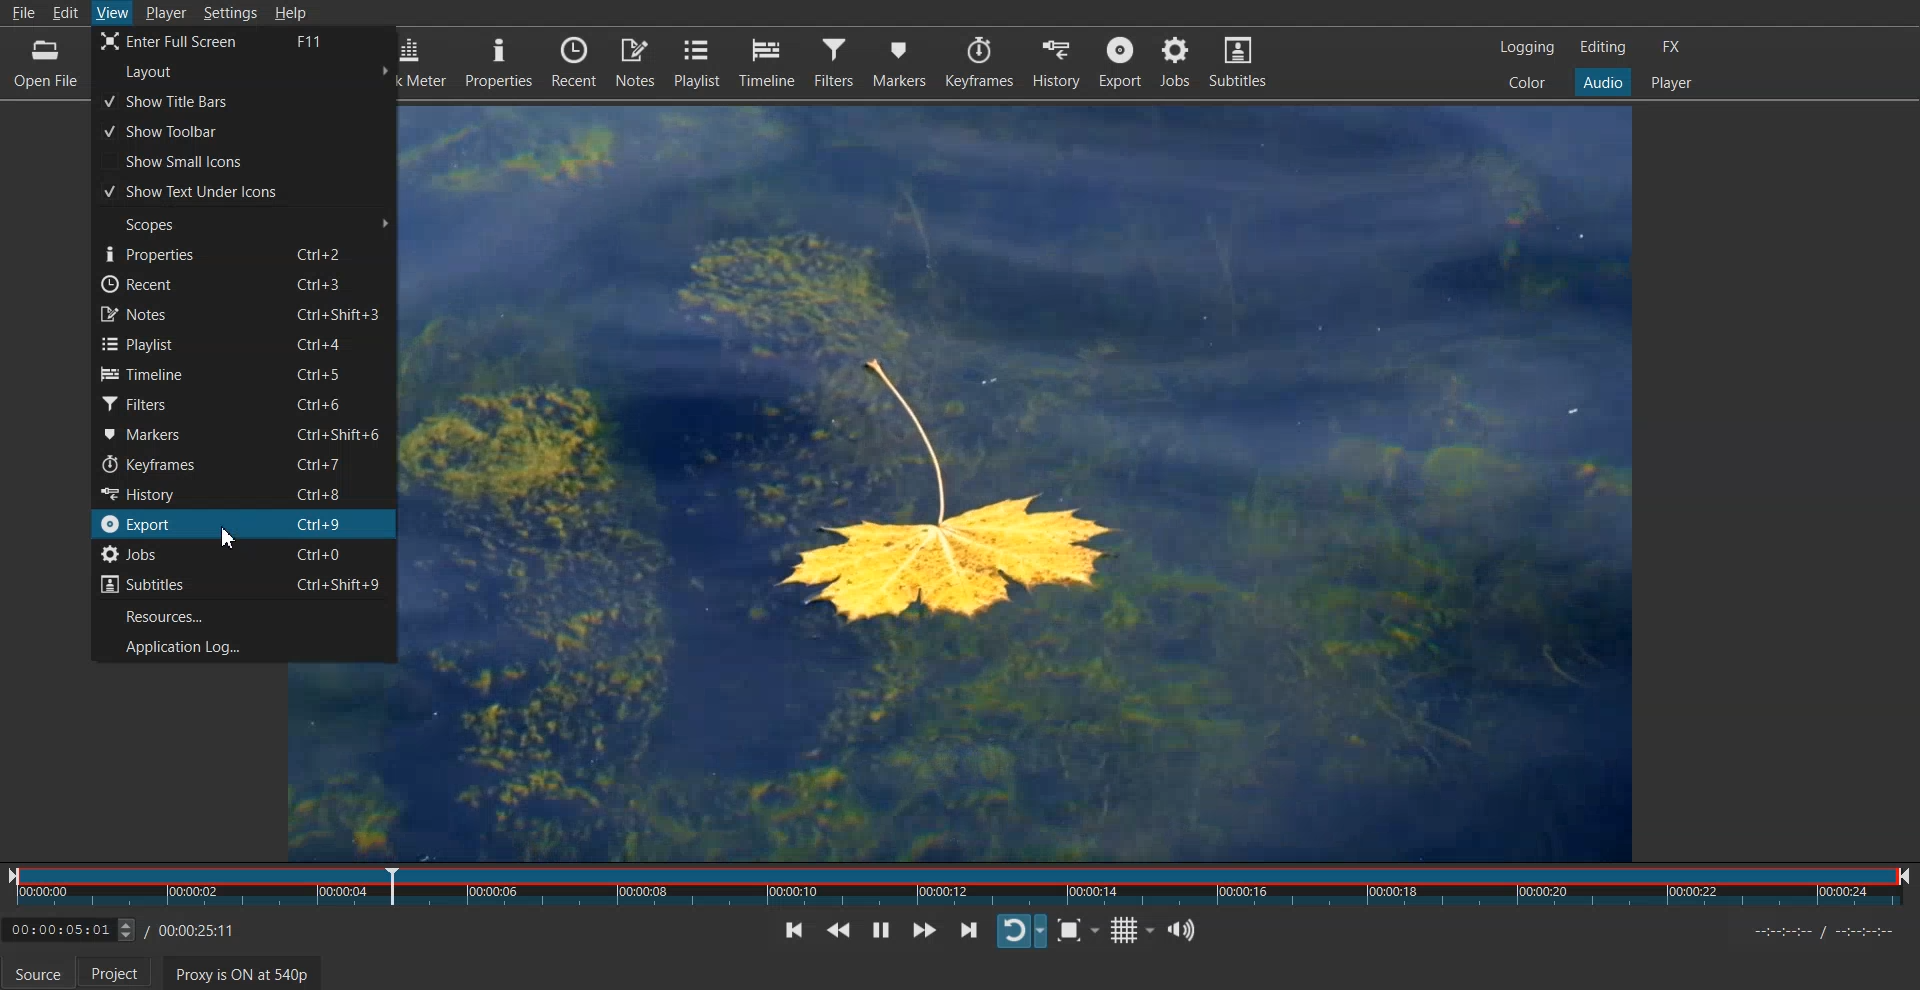  Describe the element at coordinates (244, 523) in the screenshot. I see `Export` at that location.